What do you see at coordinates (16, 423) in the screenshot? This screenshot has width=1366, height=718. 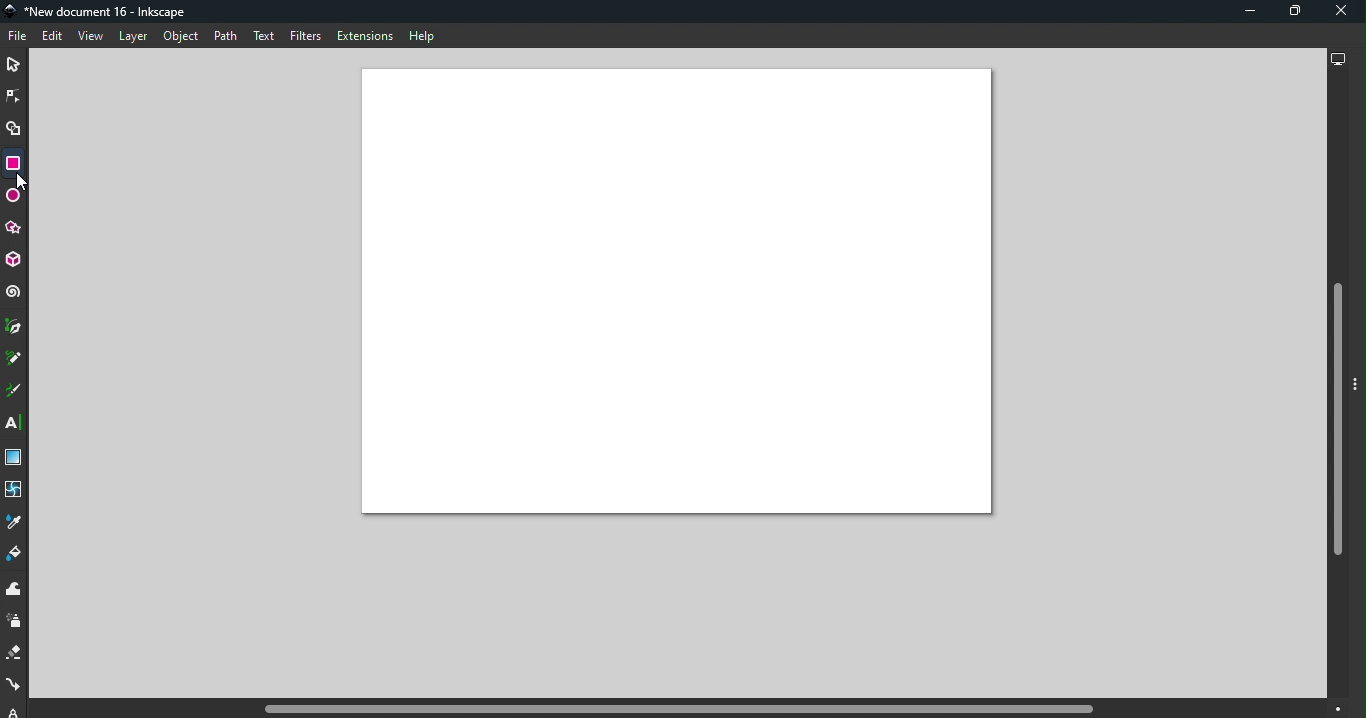 I see `Text tool` at bounding box center [16, 423].